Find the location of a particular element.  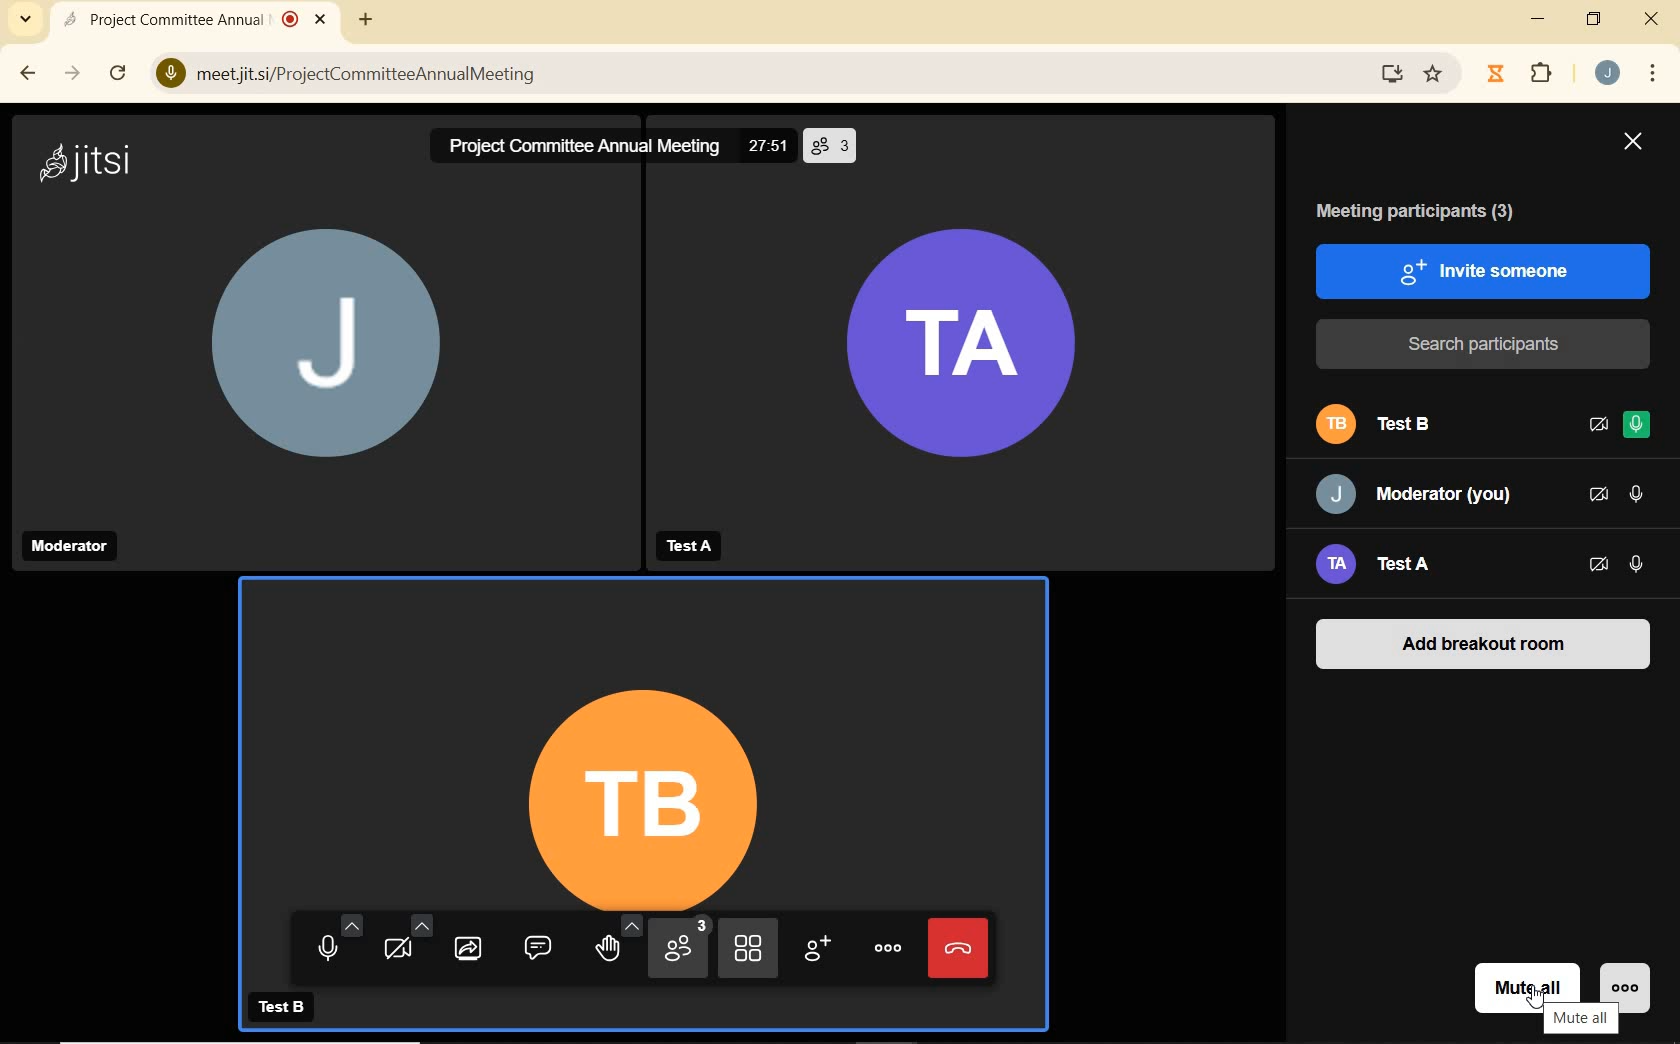

ADD NEW TAB is located at coordinates (366, 19).